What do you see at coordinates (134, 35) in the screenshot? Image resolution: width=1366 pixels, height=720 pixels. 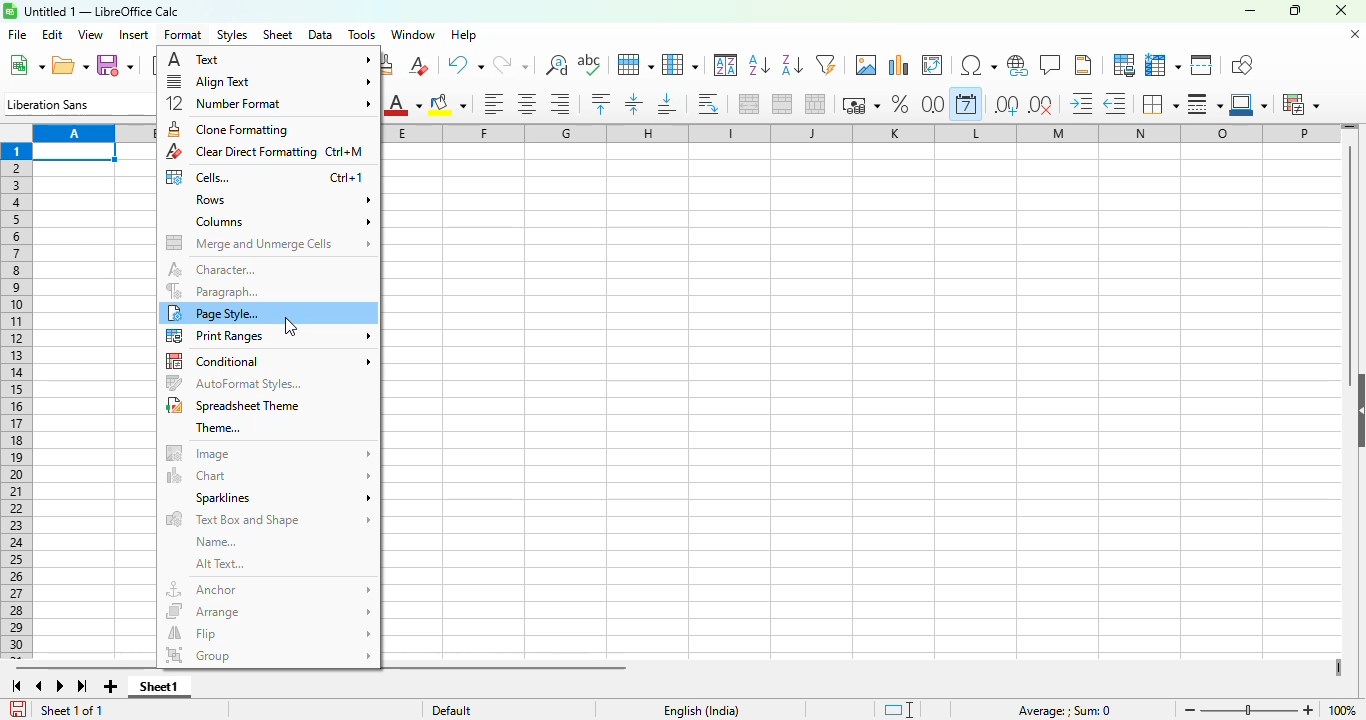 I see `insert` at bounding box center [134, 35].